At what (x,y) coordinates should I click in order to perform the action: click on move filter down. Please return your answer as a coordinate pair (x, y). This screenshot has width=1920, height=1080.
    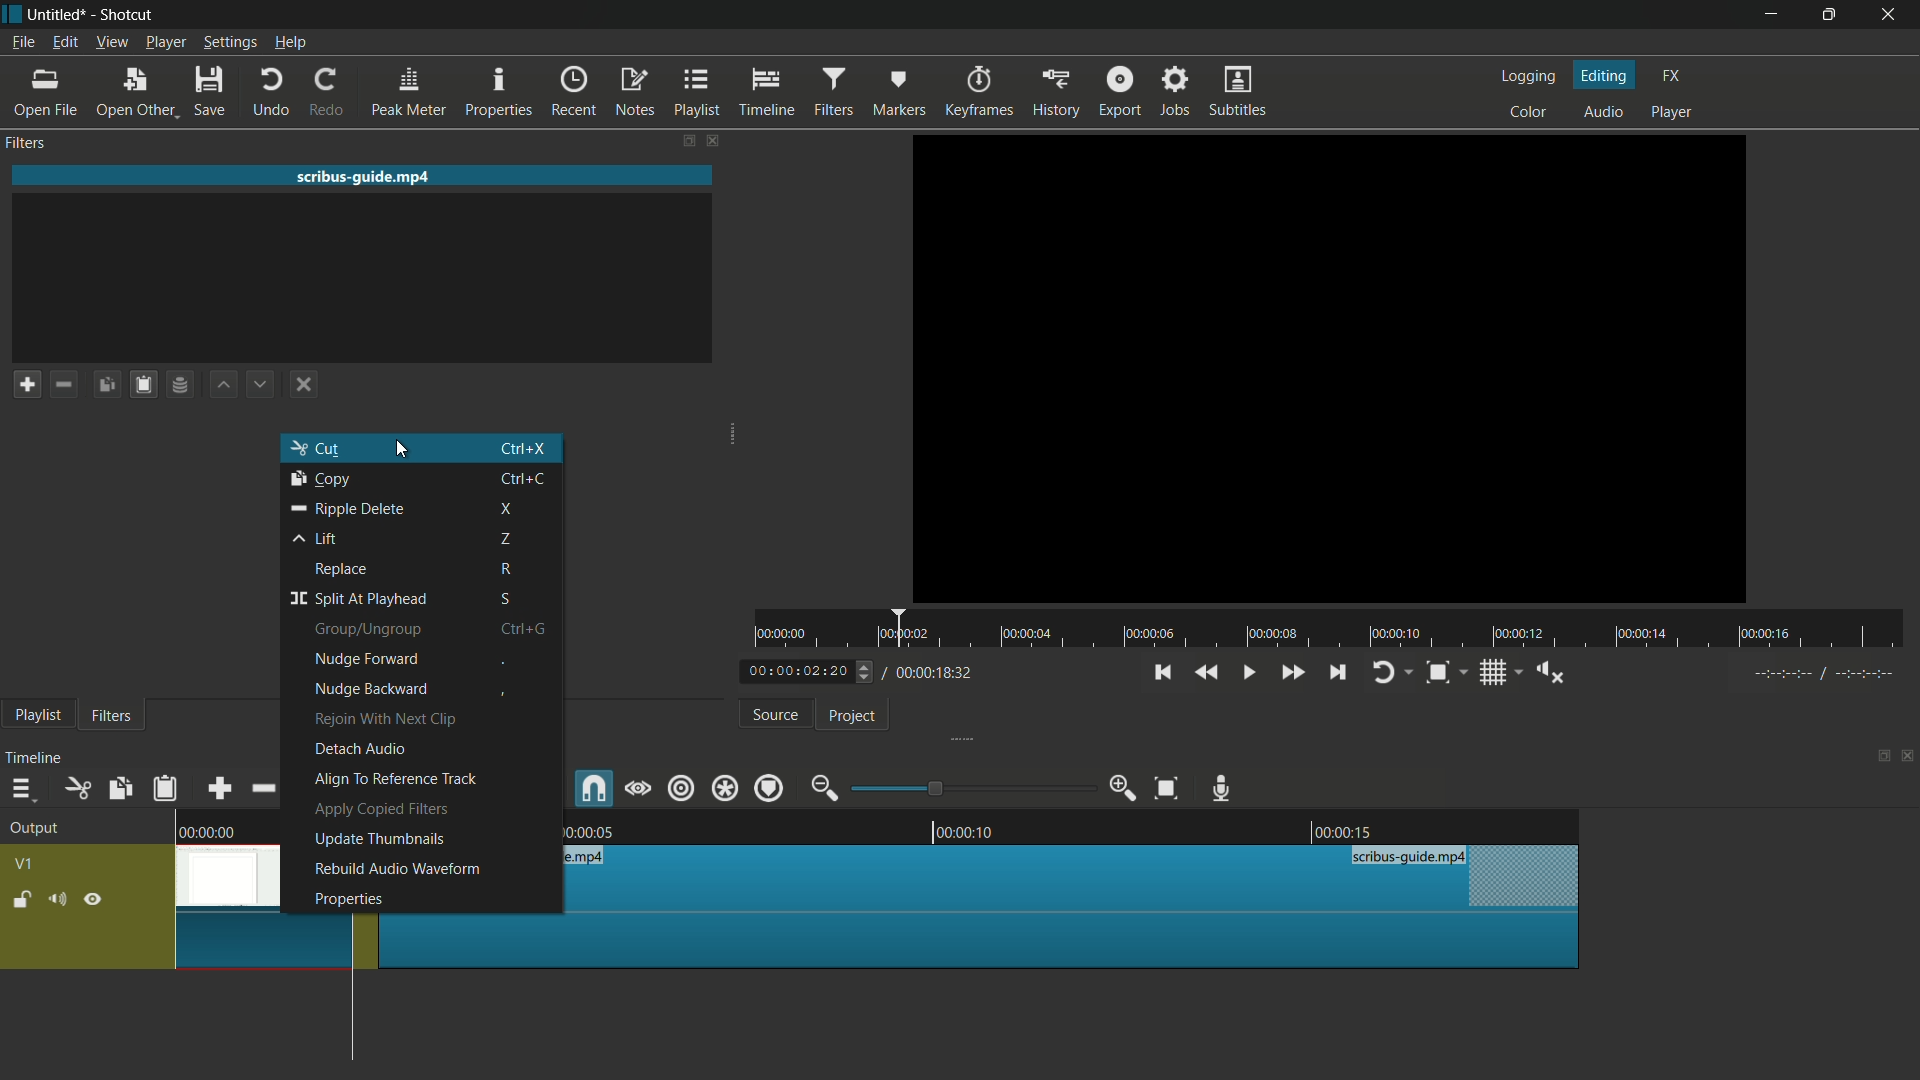
    Looking at the image, I should click on (262, 384).